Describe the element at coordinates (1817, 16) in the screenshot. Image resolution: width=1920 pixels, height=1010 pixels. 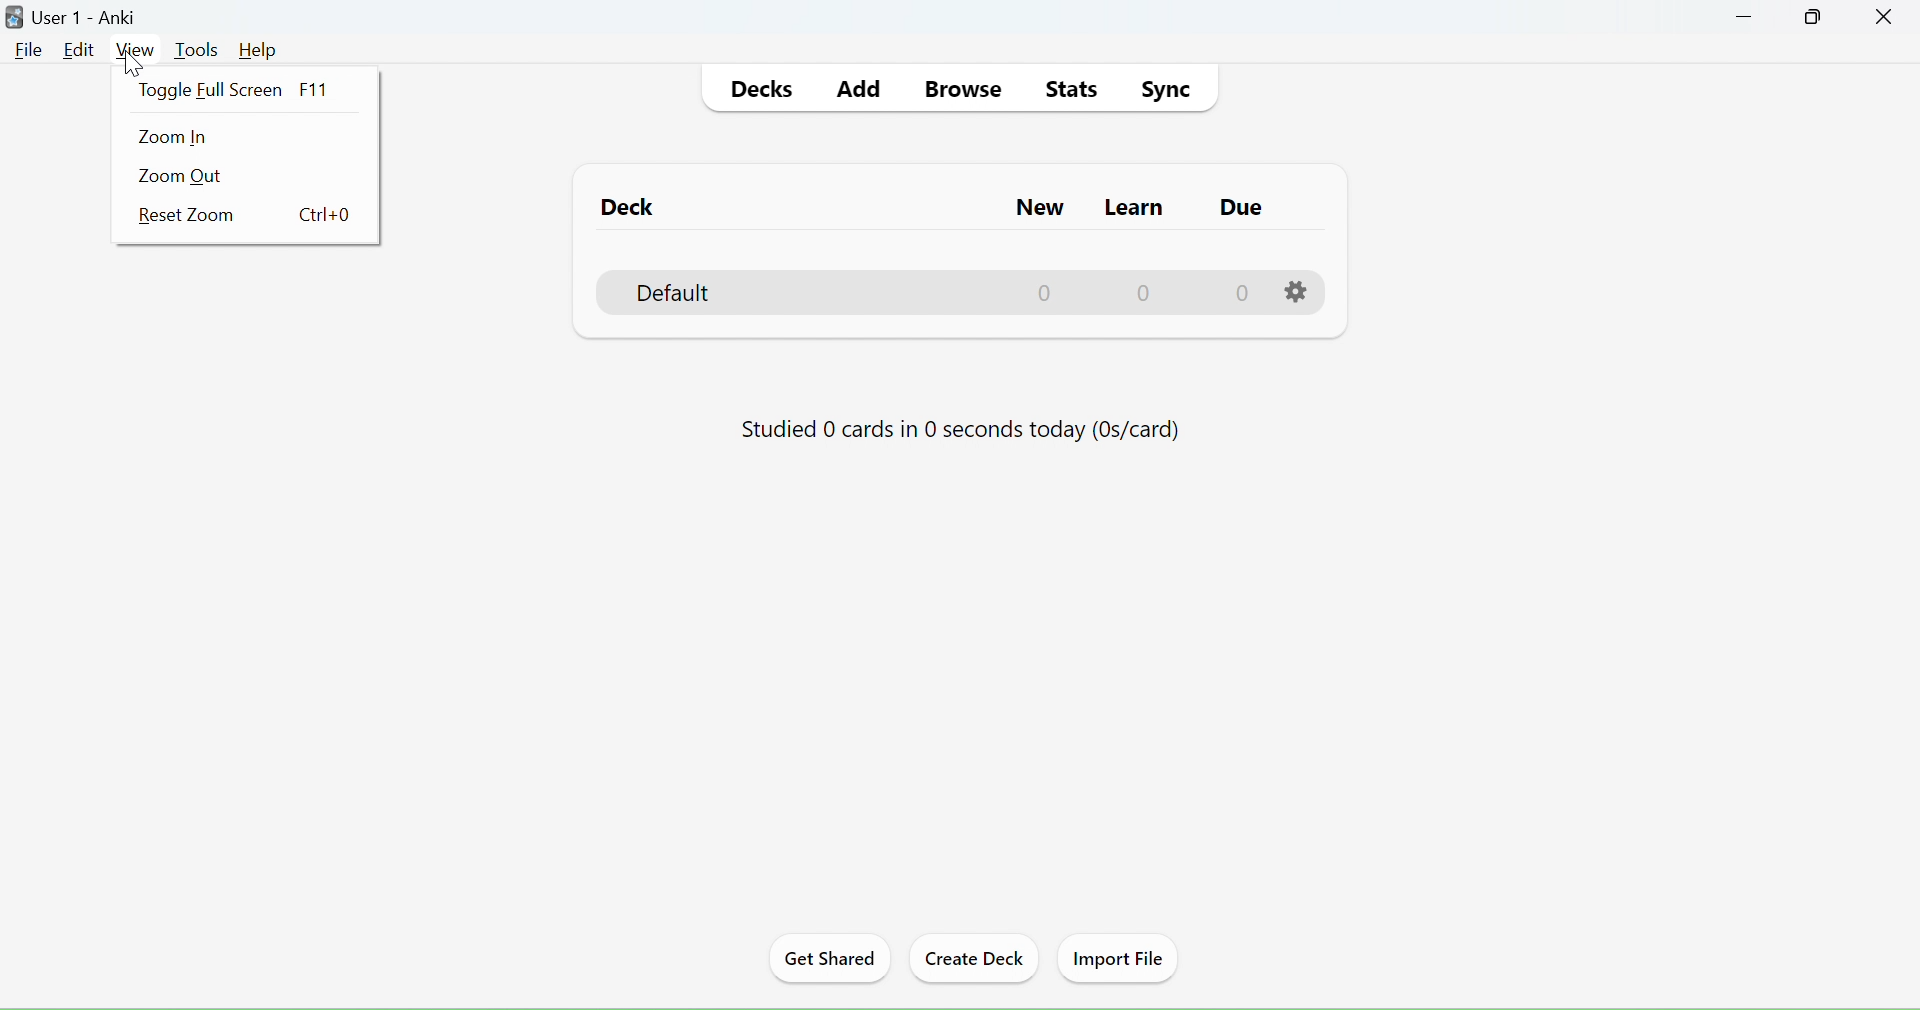
I see `maximize` at that location.